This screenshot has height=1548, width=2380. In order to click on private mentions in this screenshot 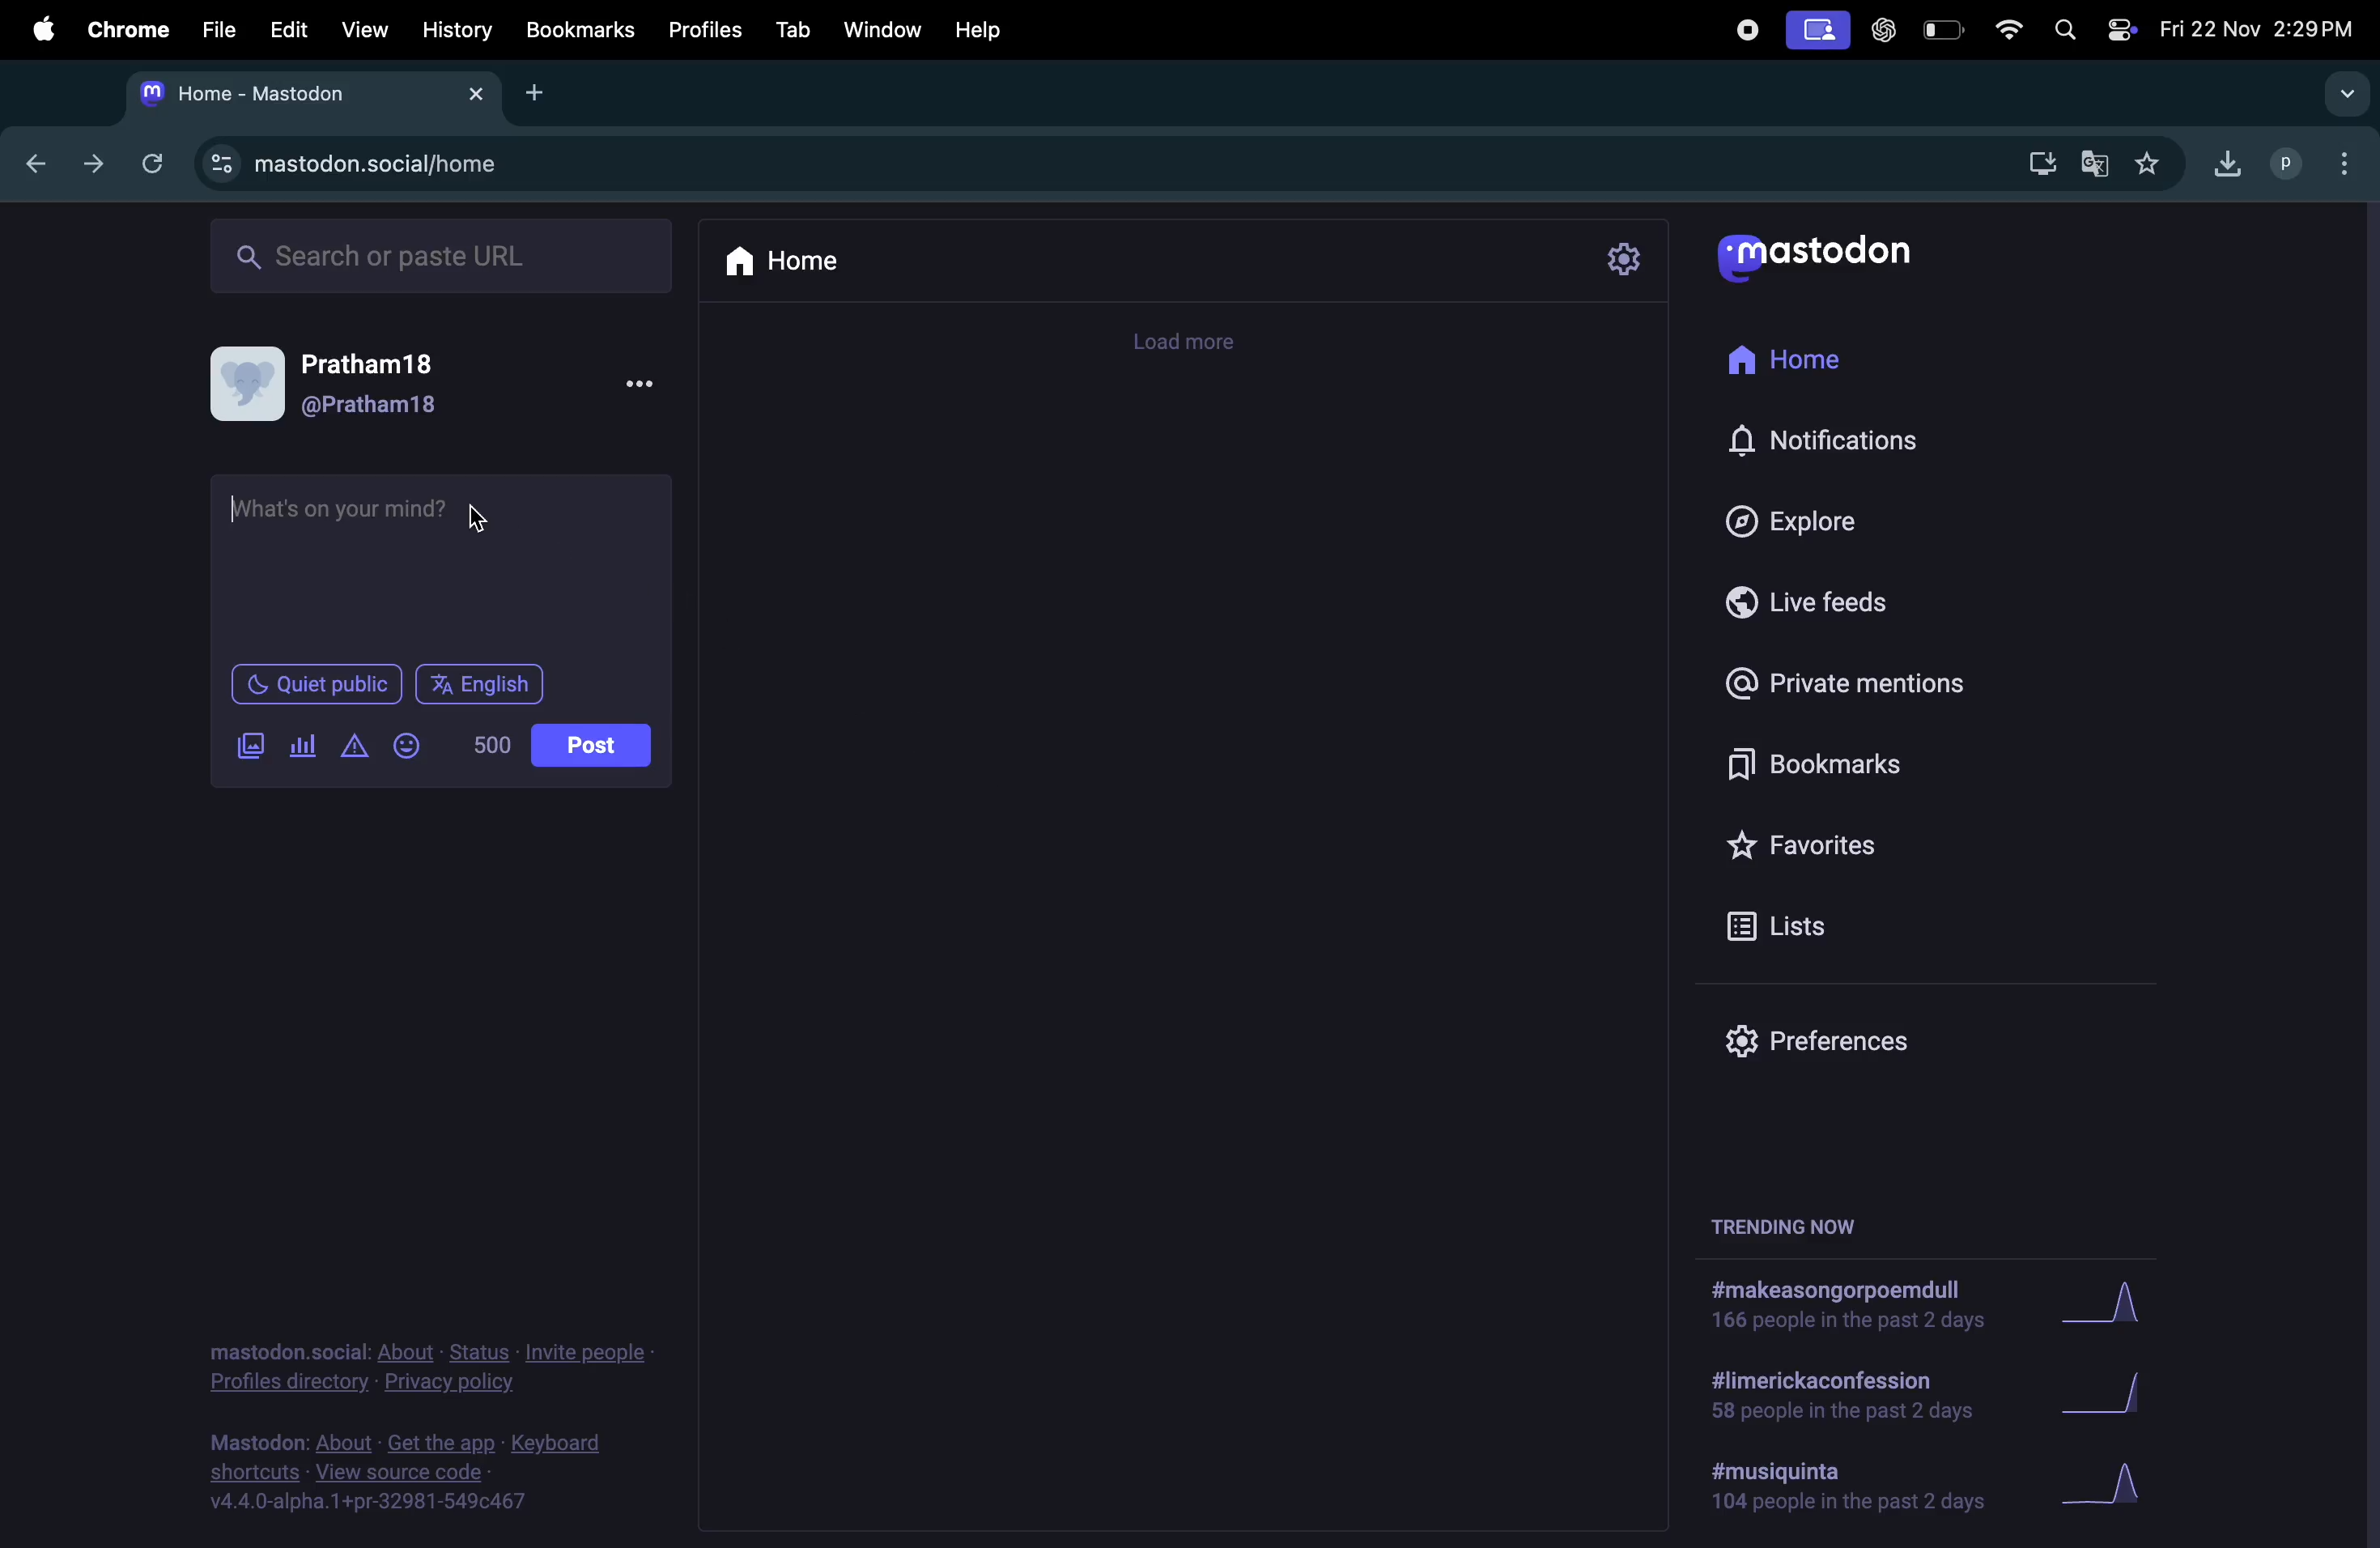, I will do `click(1879, 684)`.